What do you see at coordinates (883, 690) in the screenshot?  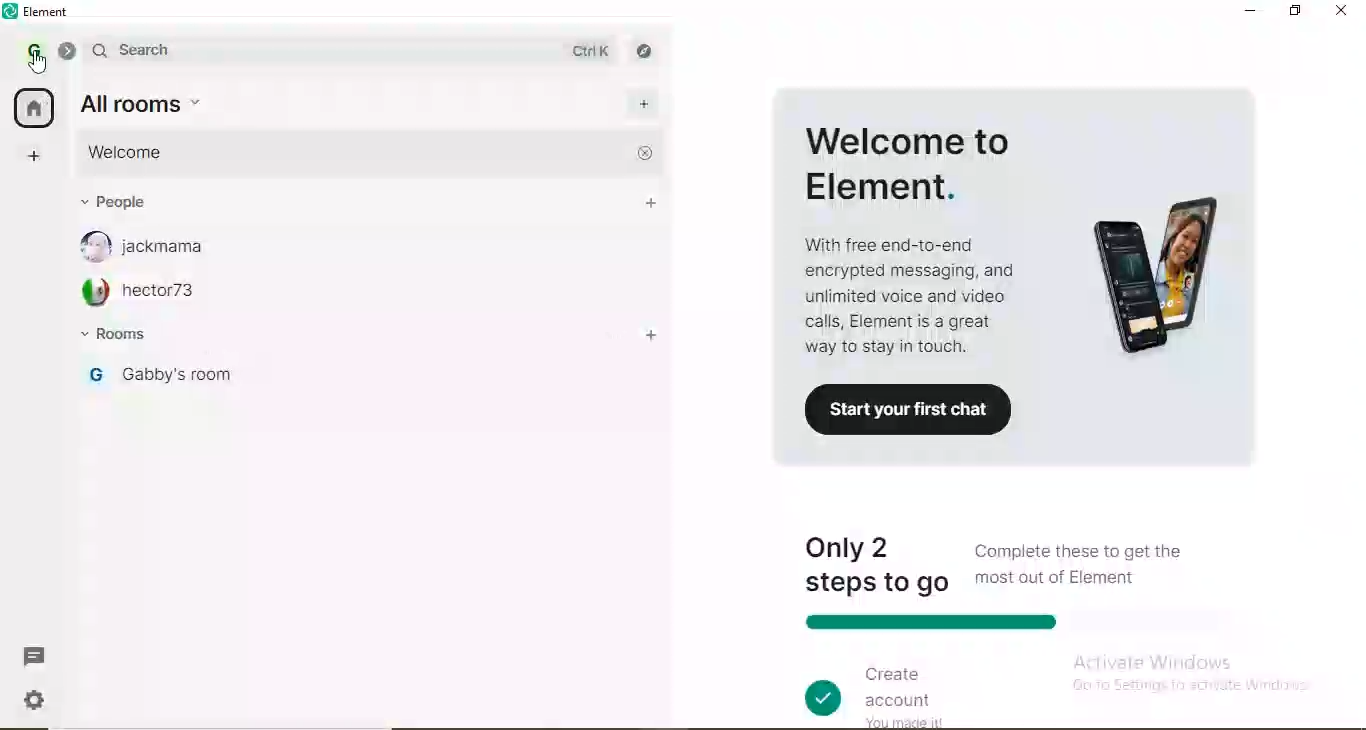 I see `create account` at bounding box center [883, 690].